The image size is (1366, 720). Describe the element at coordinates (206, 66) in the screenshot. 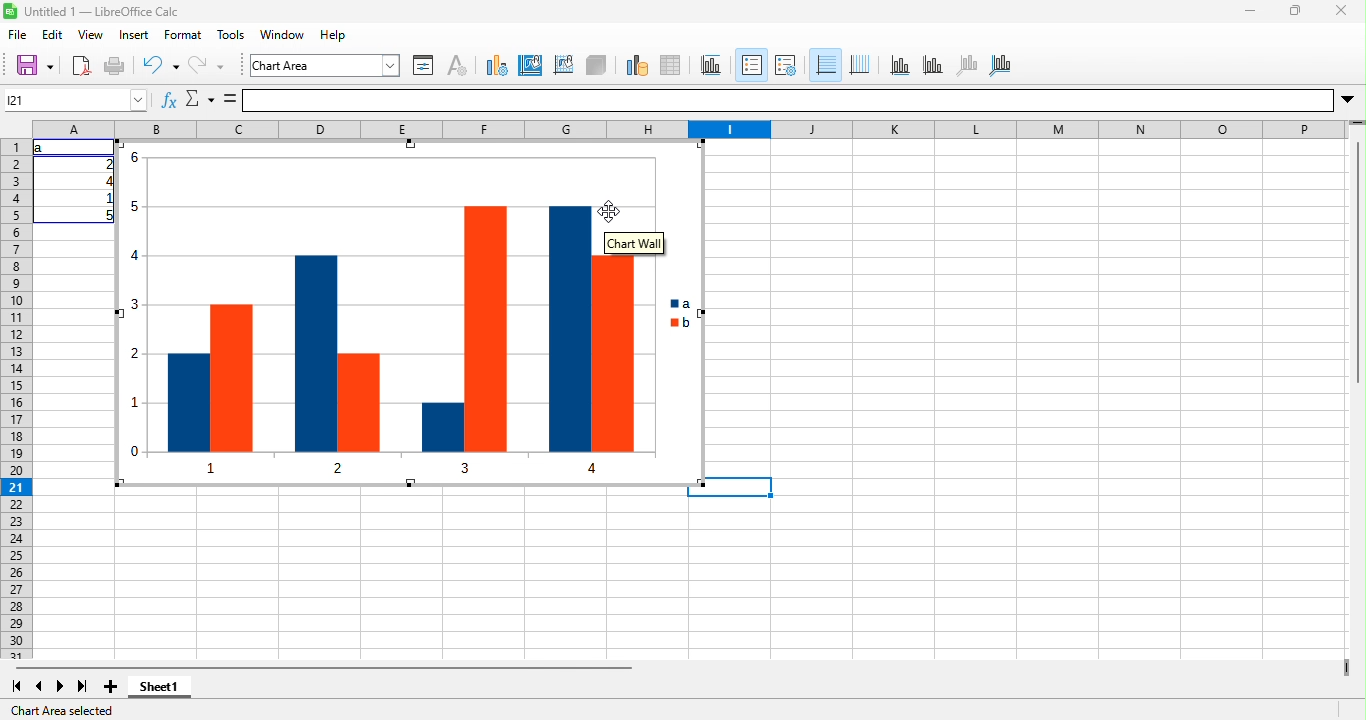

I see `redo` at that location.